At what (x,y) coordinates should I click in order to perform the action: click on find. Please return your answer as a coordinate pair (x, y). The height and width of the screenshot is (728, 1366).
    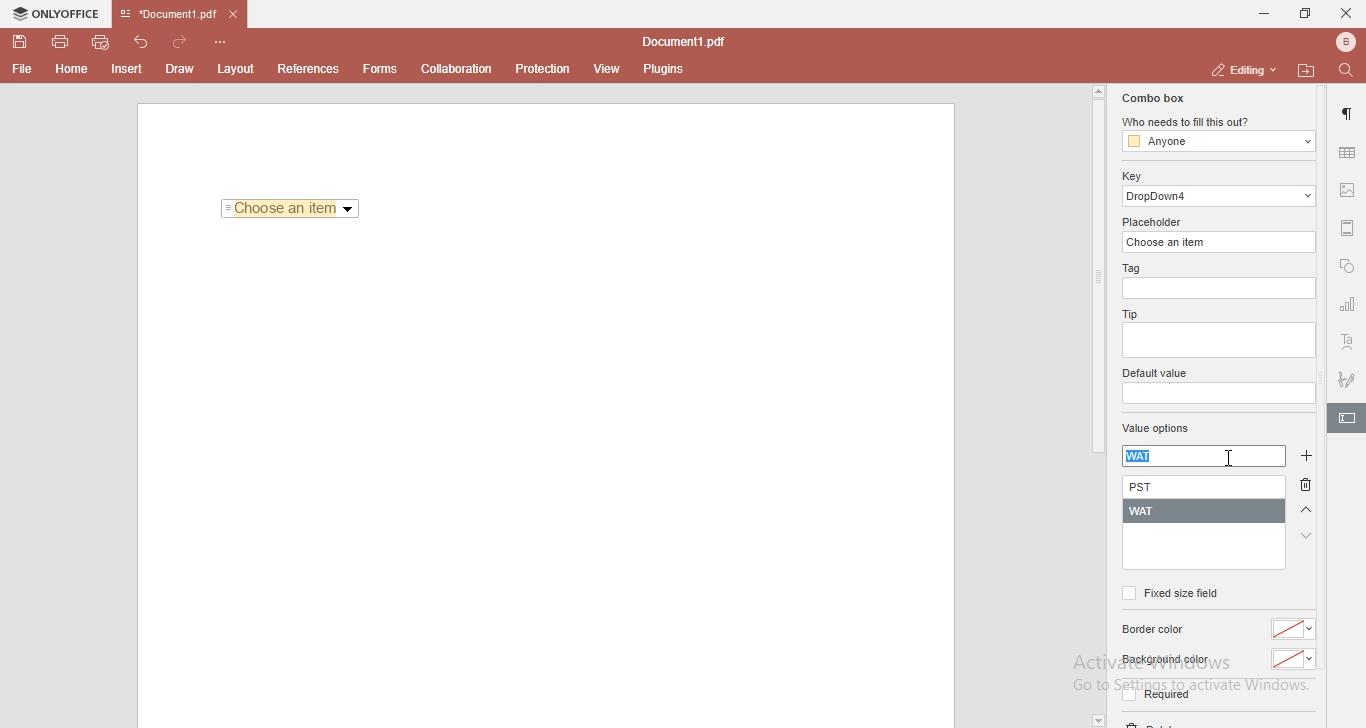
    Looking at the image, I should click on (1350, 69).